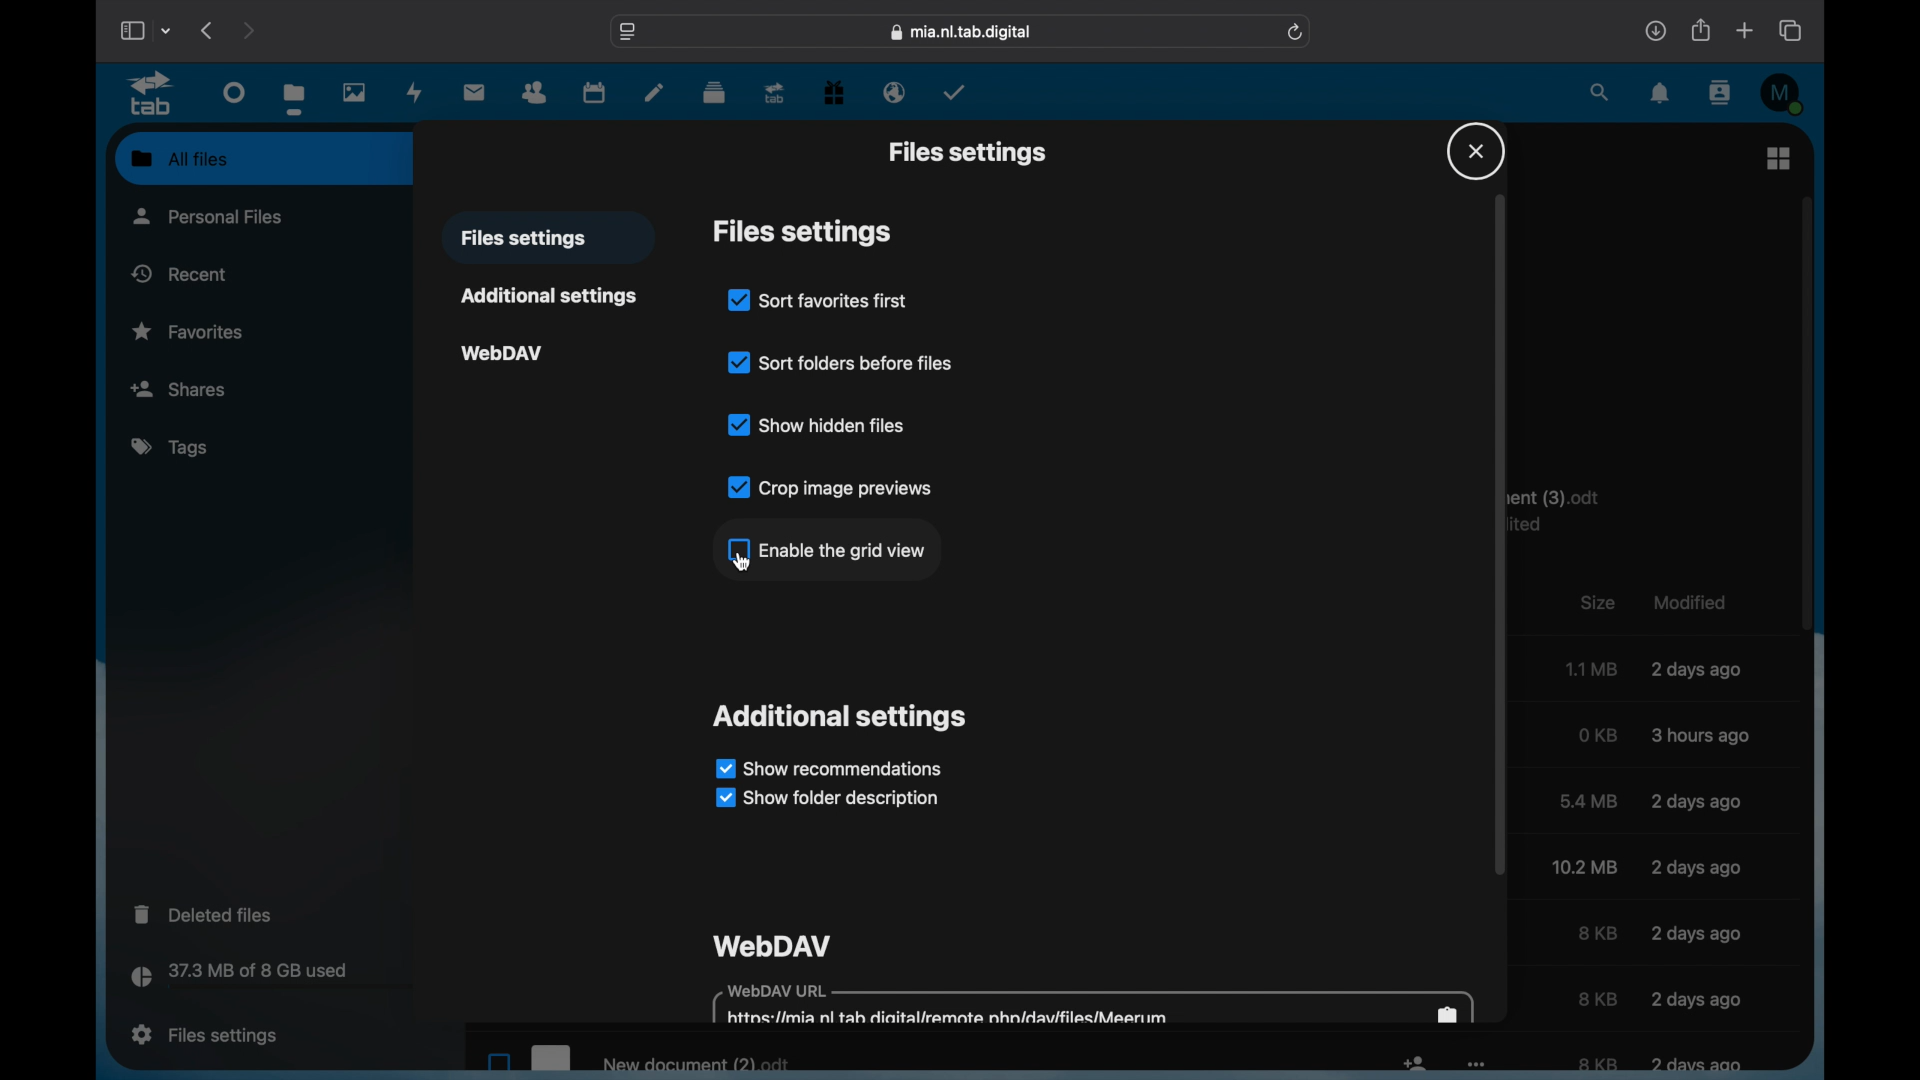 The width and height of the screenshot is (1920, 1080). I want to click on tab, so click(152, 94).